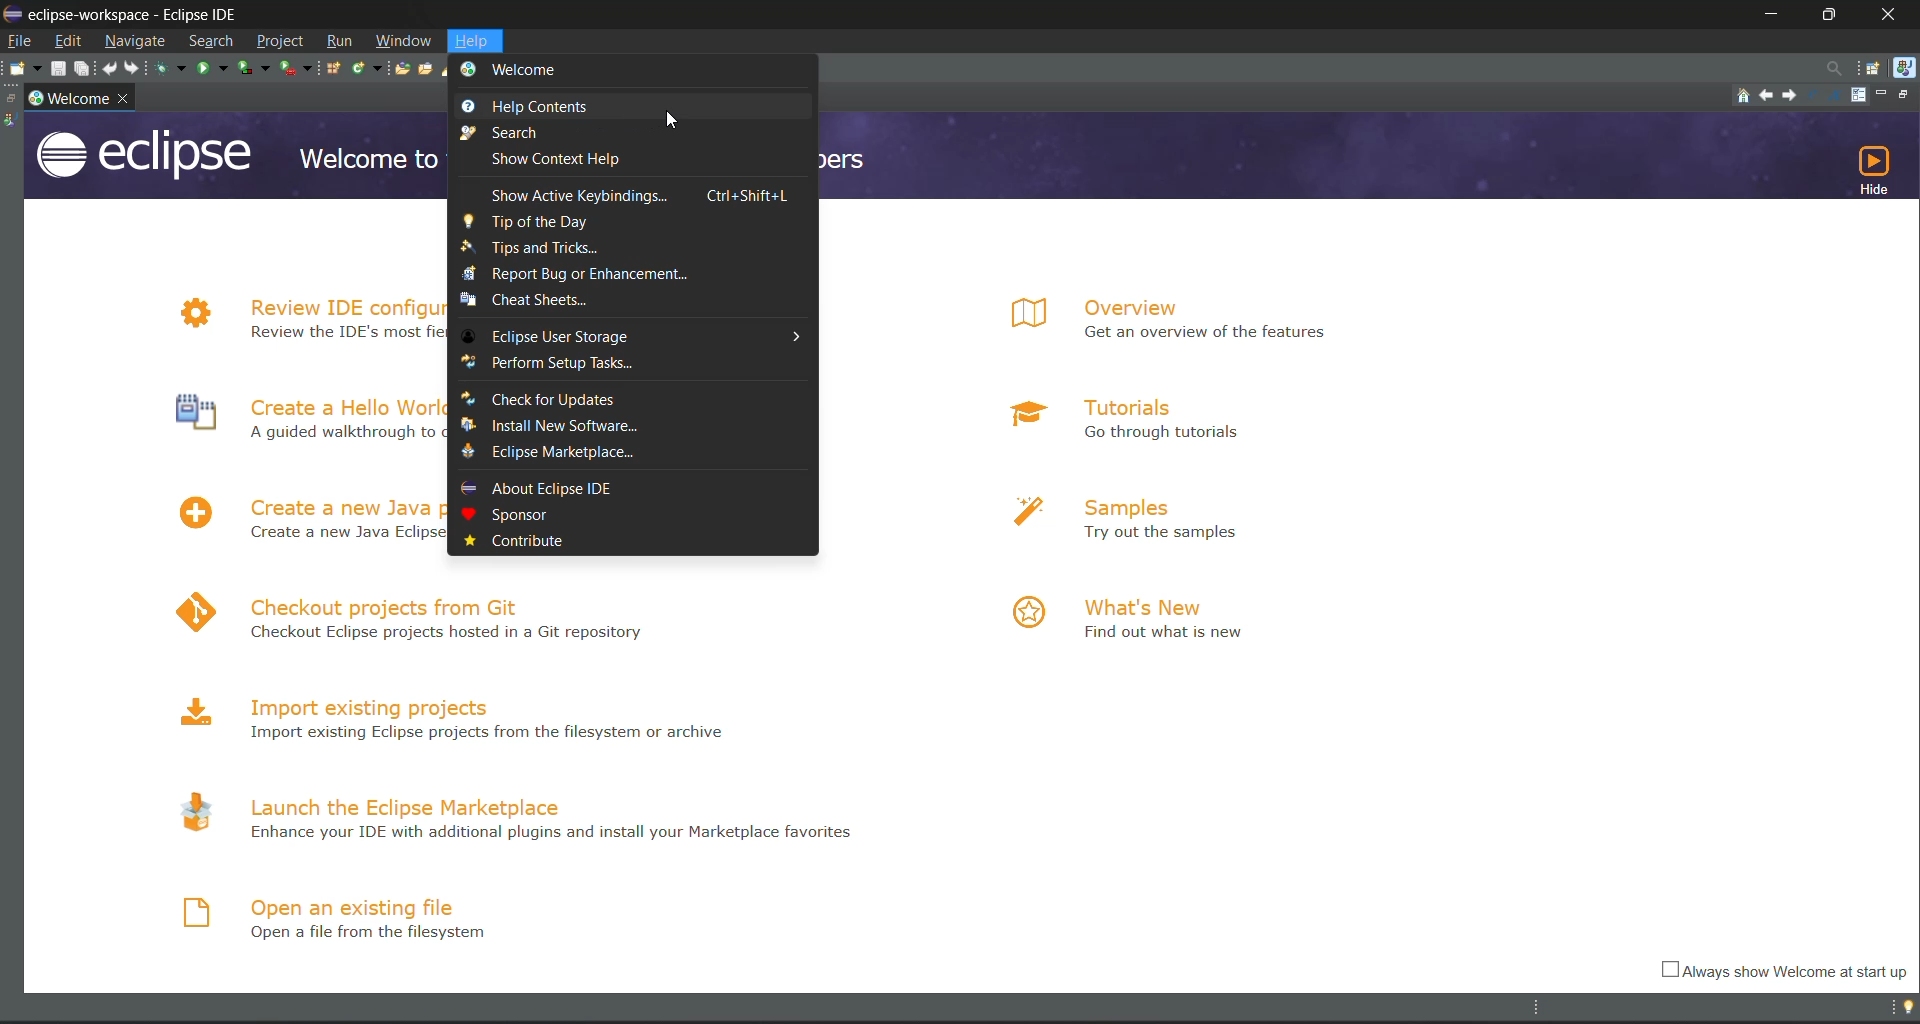 This screenshot has height=1024, width=1920. What do you see at coordinates (580, 273) in the screenshot?
I see `report bug or enhancement` at bounding box center [580, 273].